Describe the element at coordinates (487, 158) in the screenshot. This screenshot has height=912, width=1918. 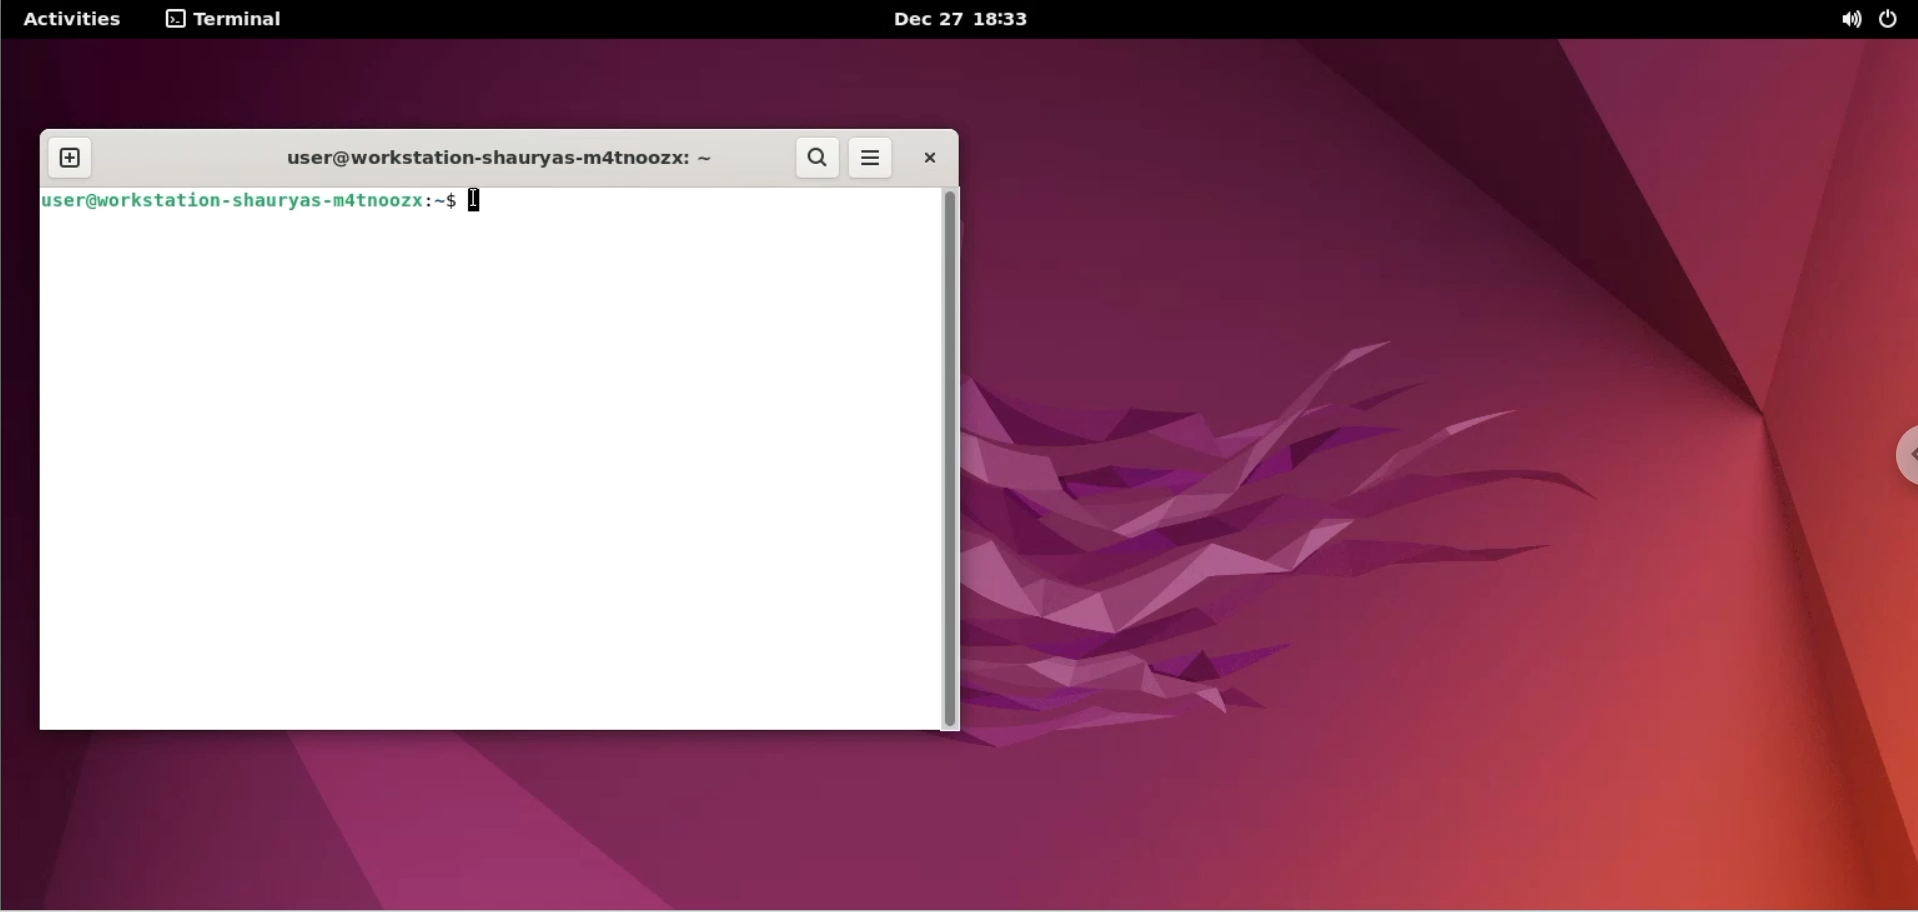
I see `user@workstation-shauryas-m4tnoozx:~` at that location.